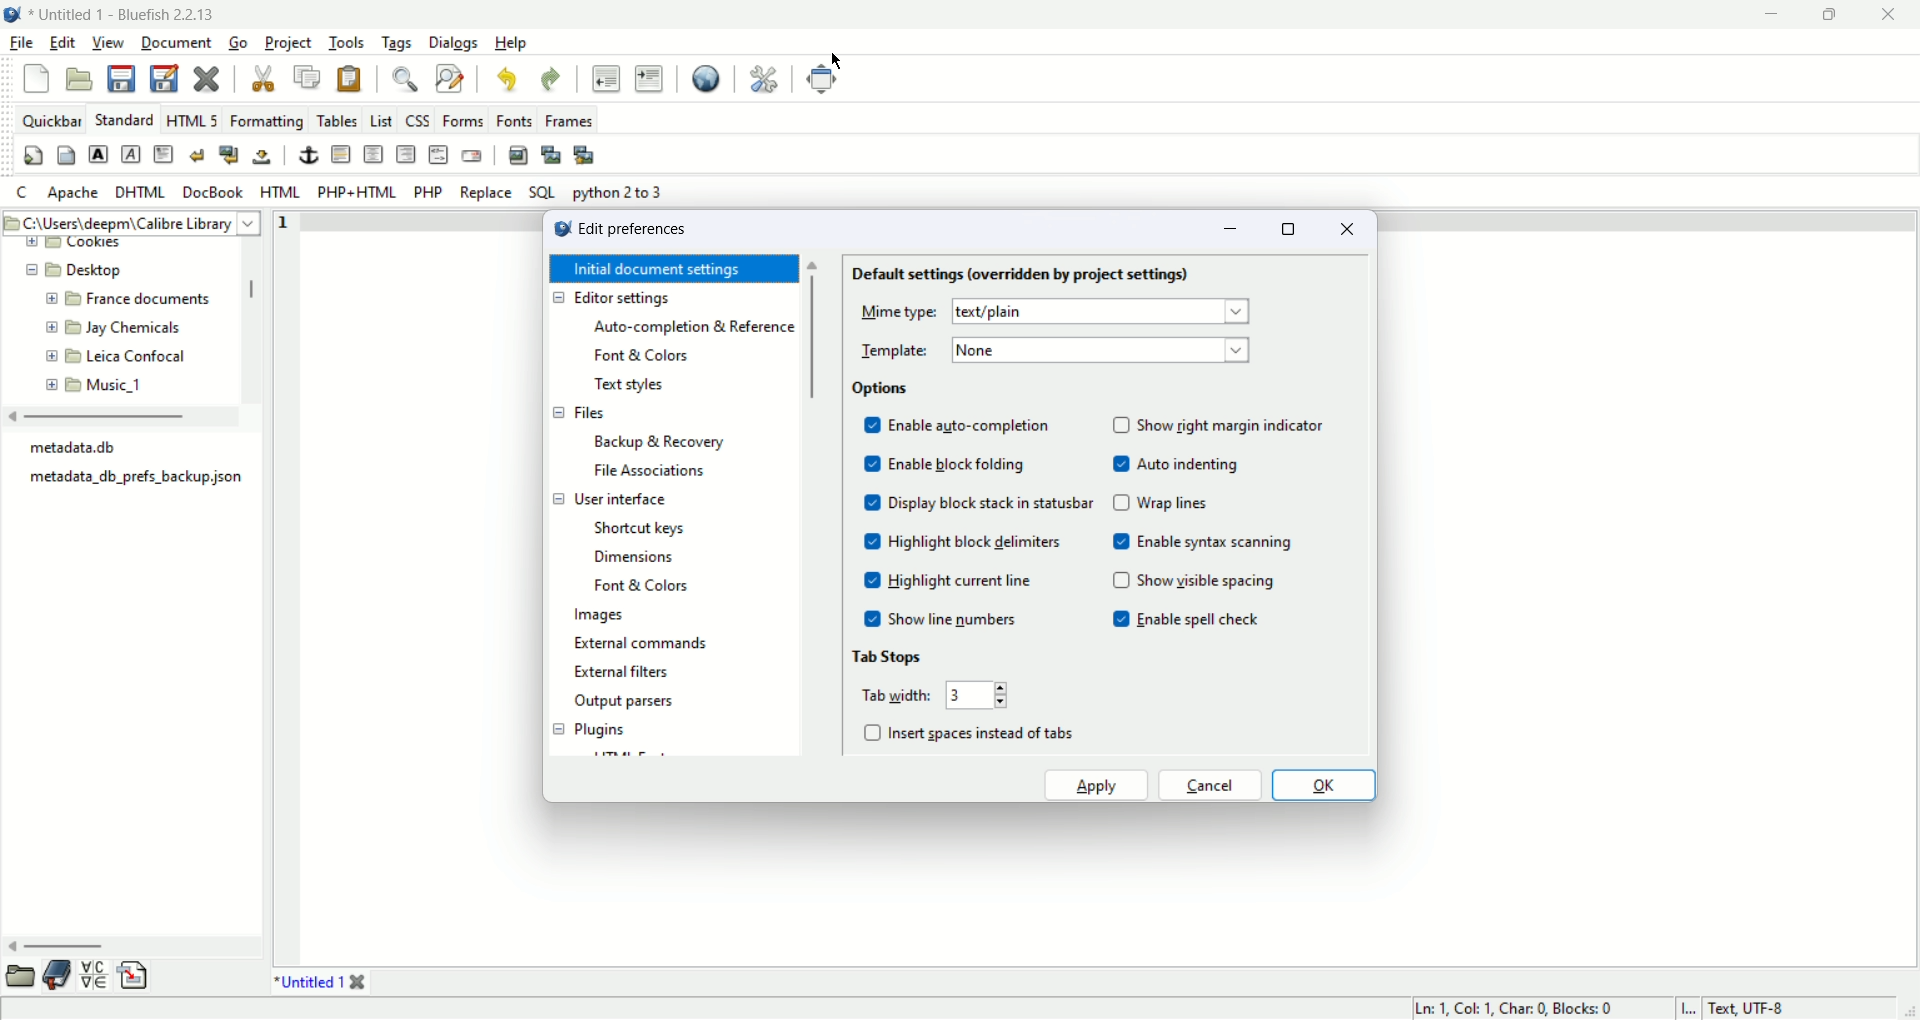 This screenshot has height=1020, width=1920. What do you see at coordinates (474, 154) in the screenshot?
I see `email` at bounding box center [474, 154].